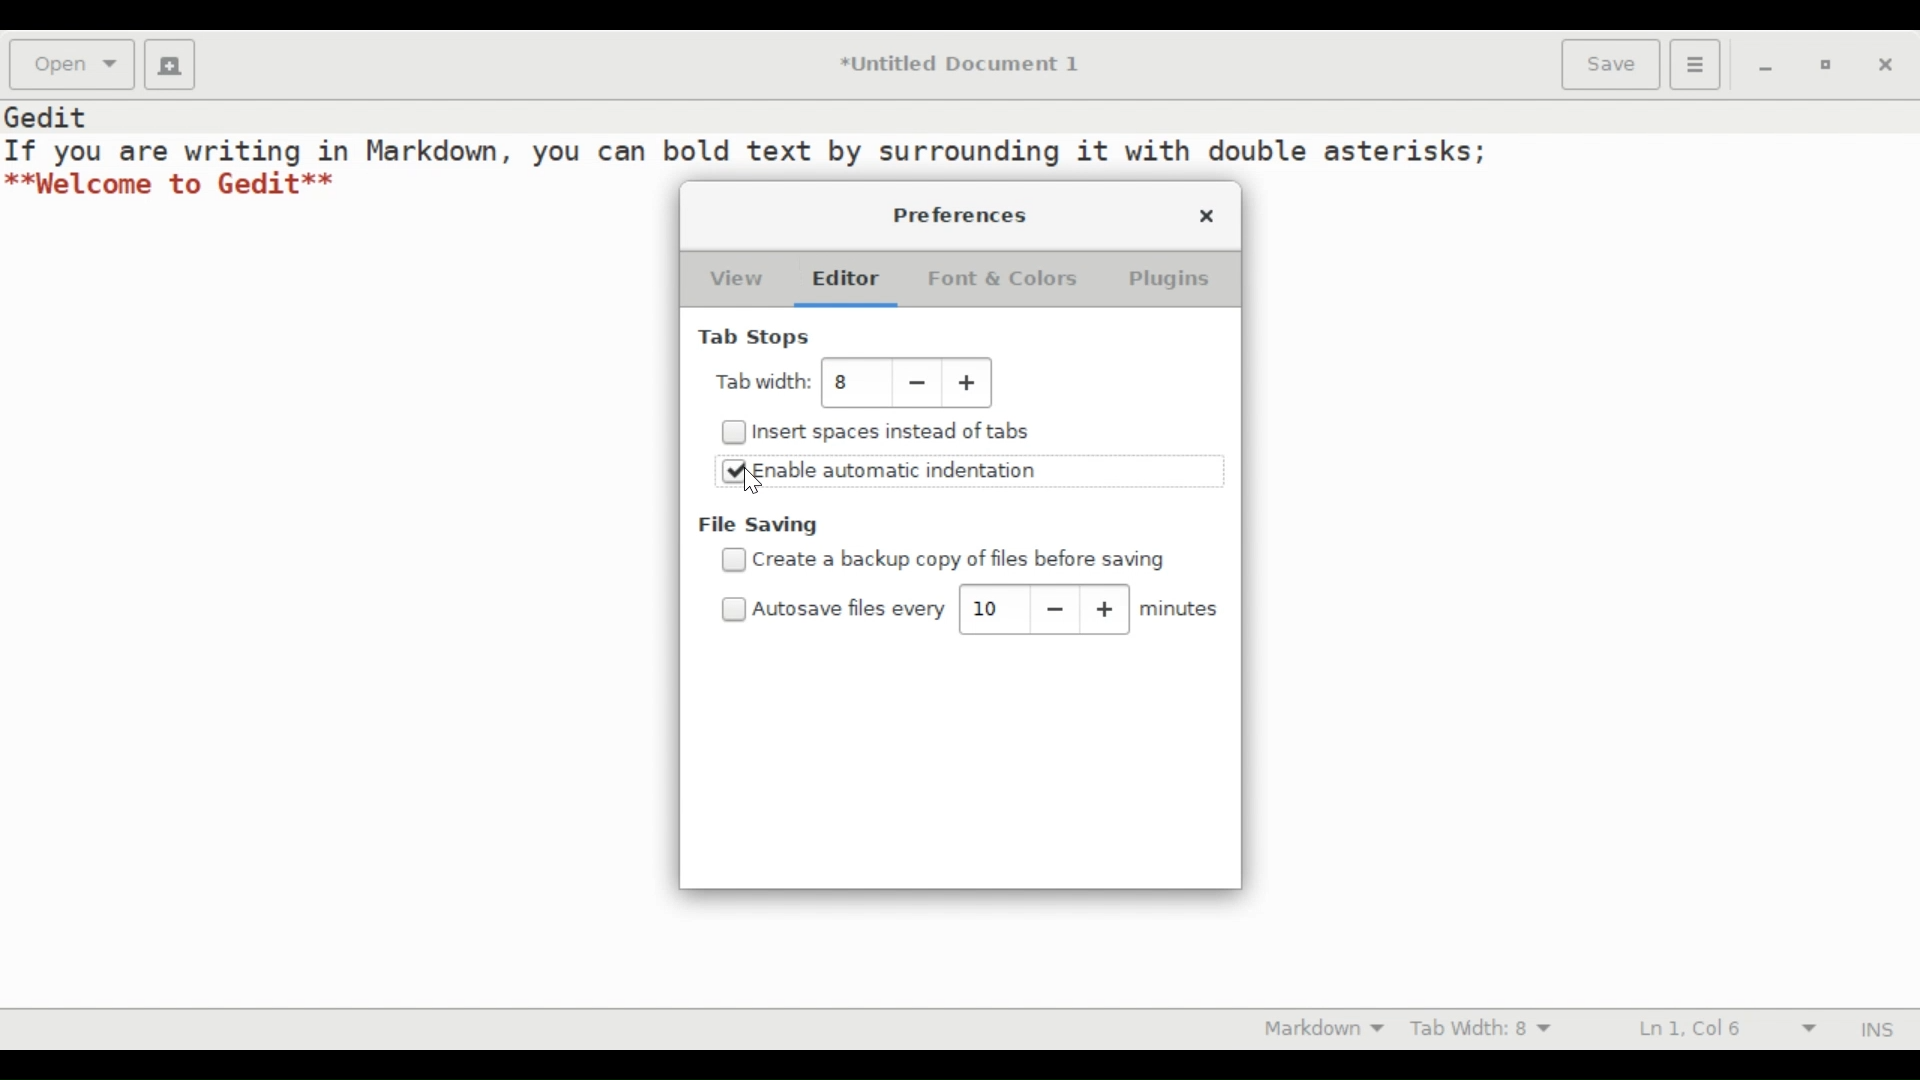  Describe the element at coordinates (897, 471) in the screenshot. I see `Enable automatic indentation` at that location.